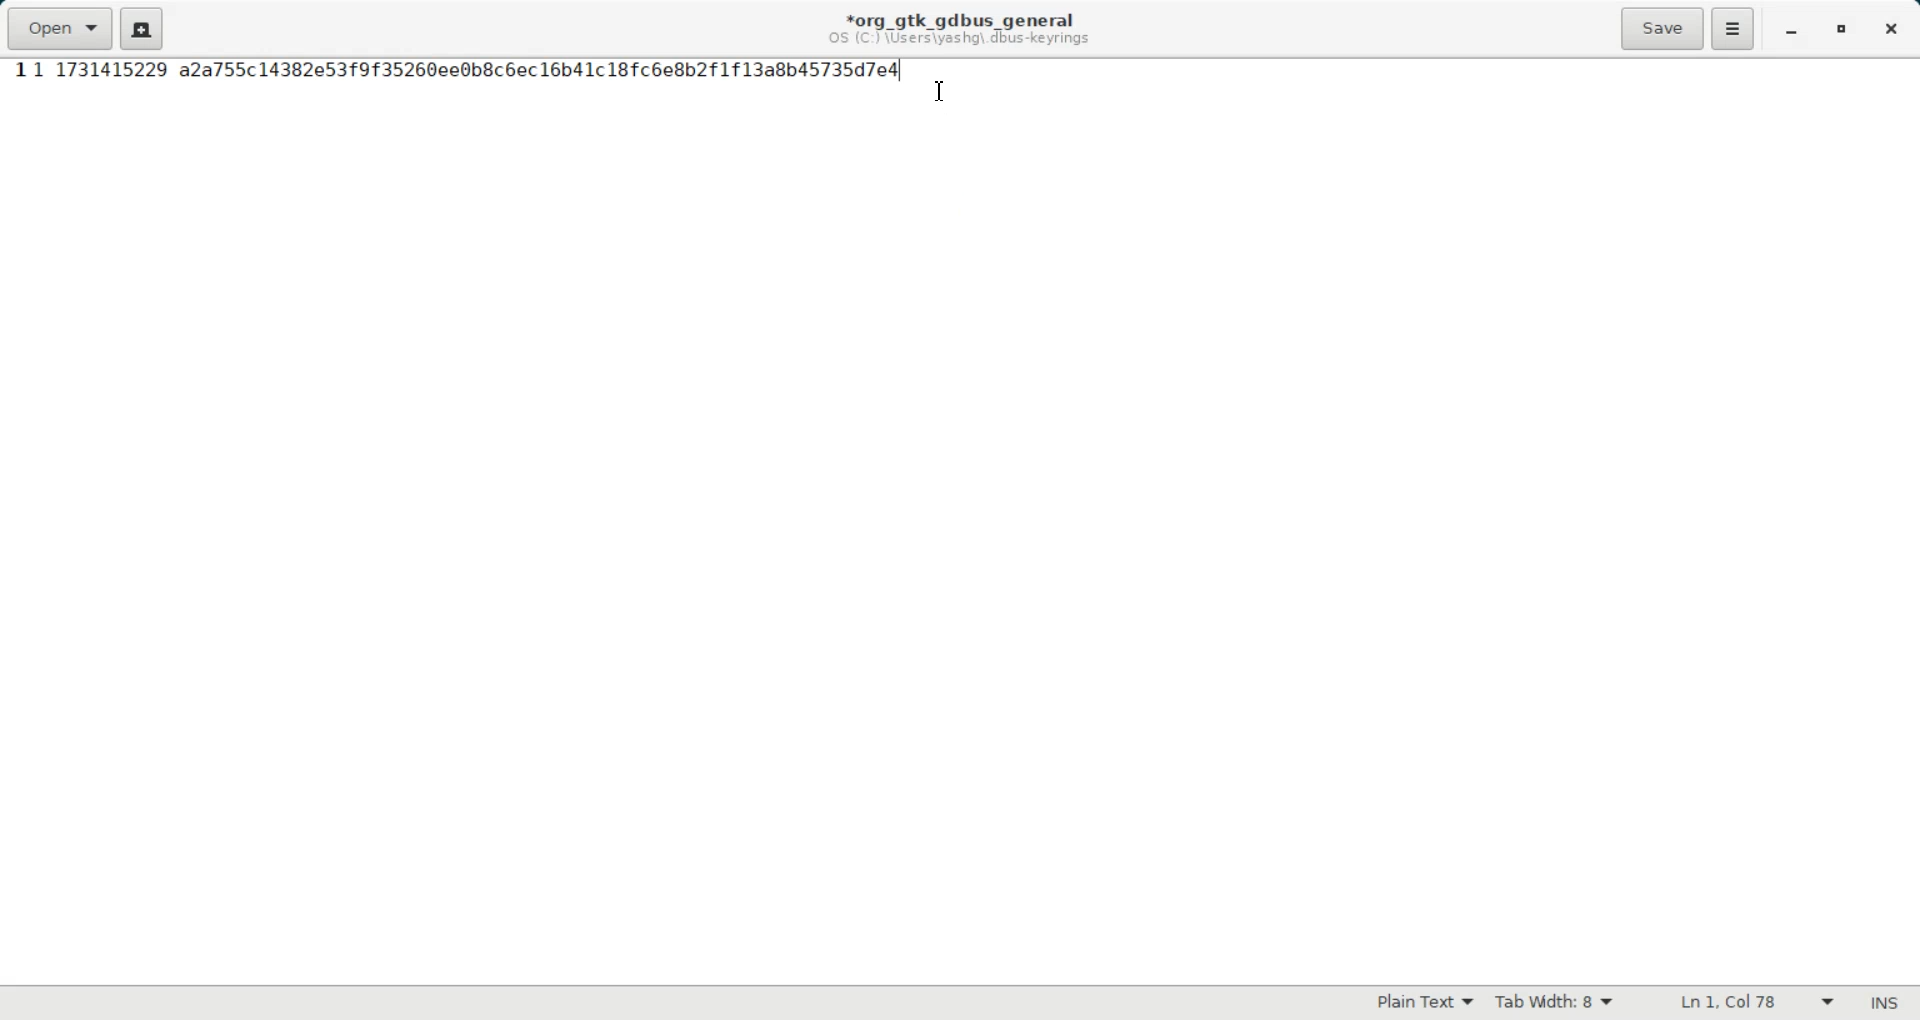 This screenshot has width=1920, height=1020. I want to click on Plain Text, so click(1425, 1004).